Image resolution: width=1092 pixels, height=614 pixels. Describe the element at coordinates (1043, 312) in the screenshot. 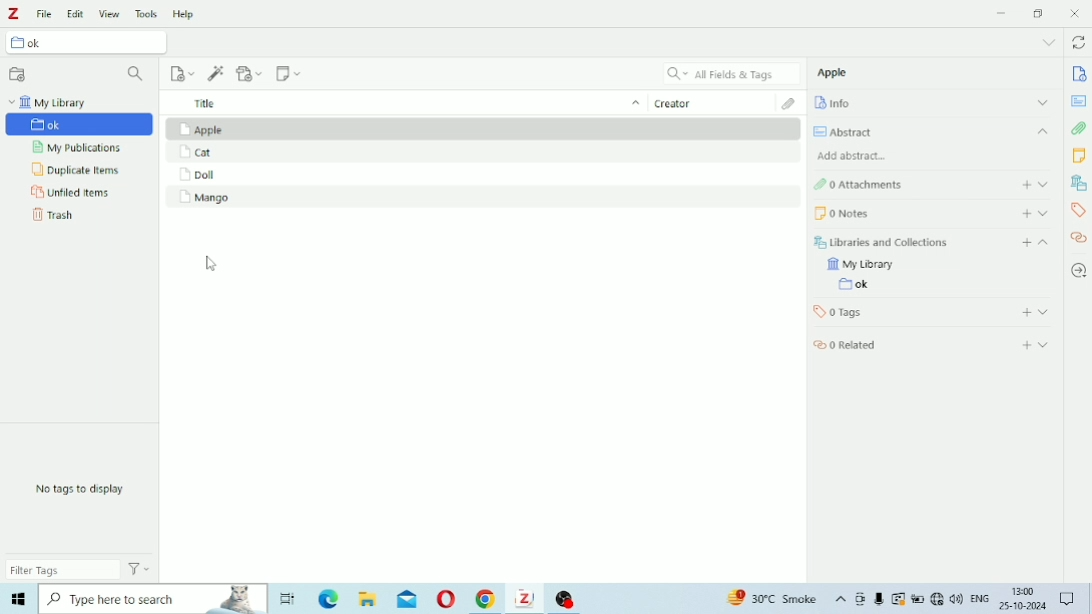

I see `Expand section` at that location.